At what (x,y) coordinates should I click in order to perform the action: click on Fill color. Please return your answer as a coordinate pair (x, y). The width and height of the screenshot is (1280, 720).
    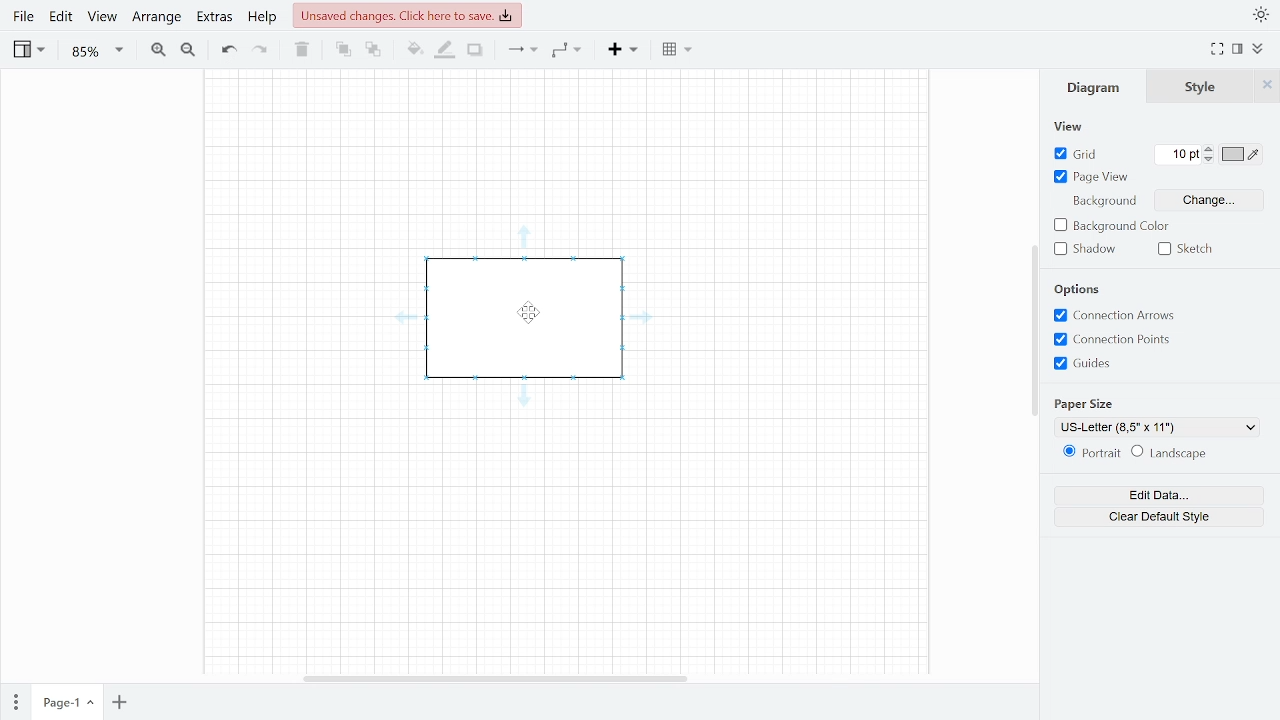
    Looking at the image, I should click on (414, 51).